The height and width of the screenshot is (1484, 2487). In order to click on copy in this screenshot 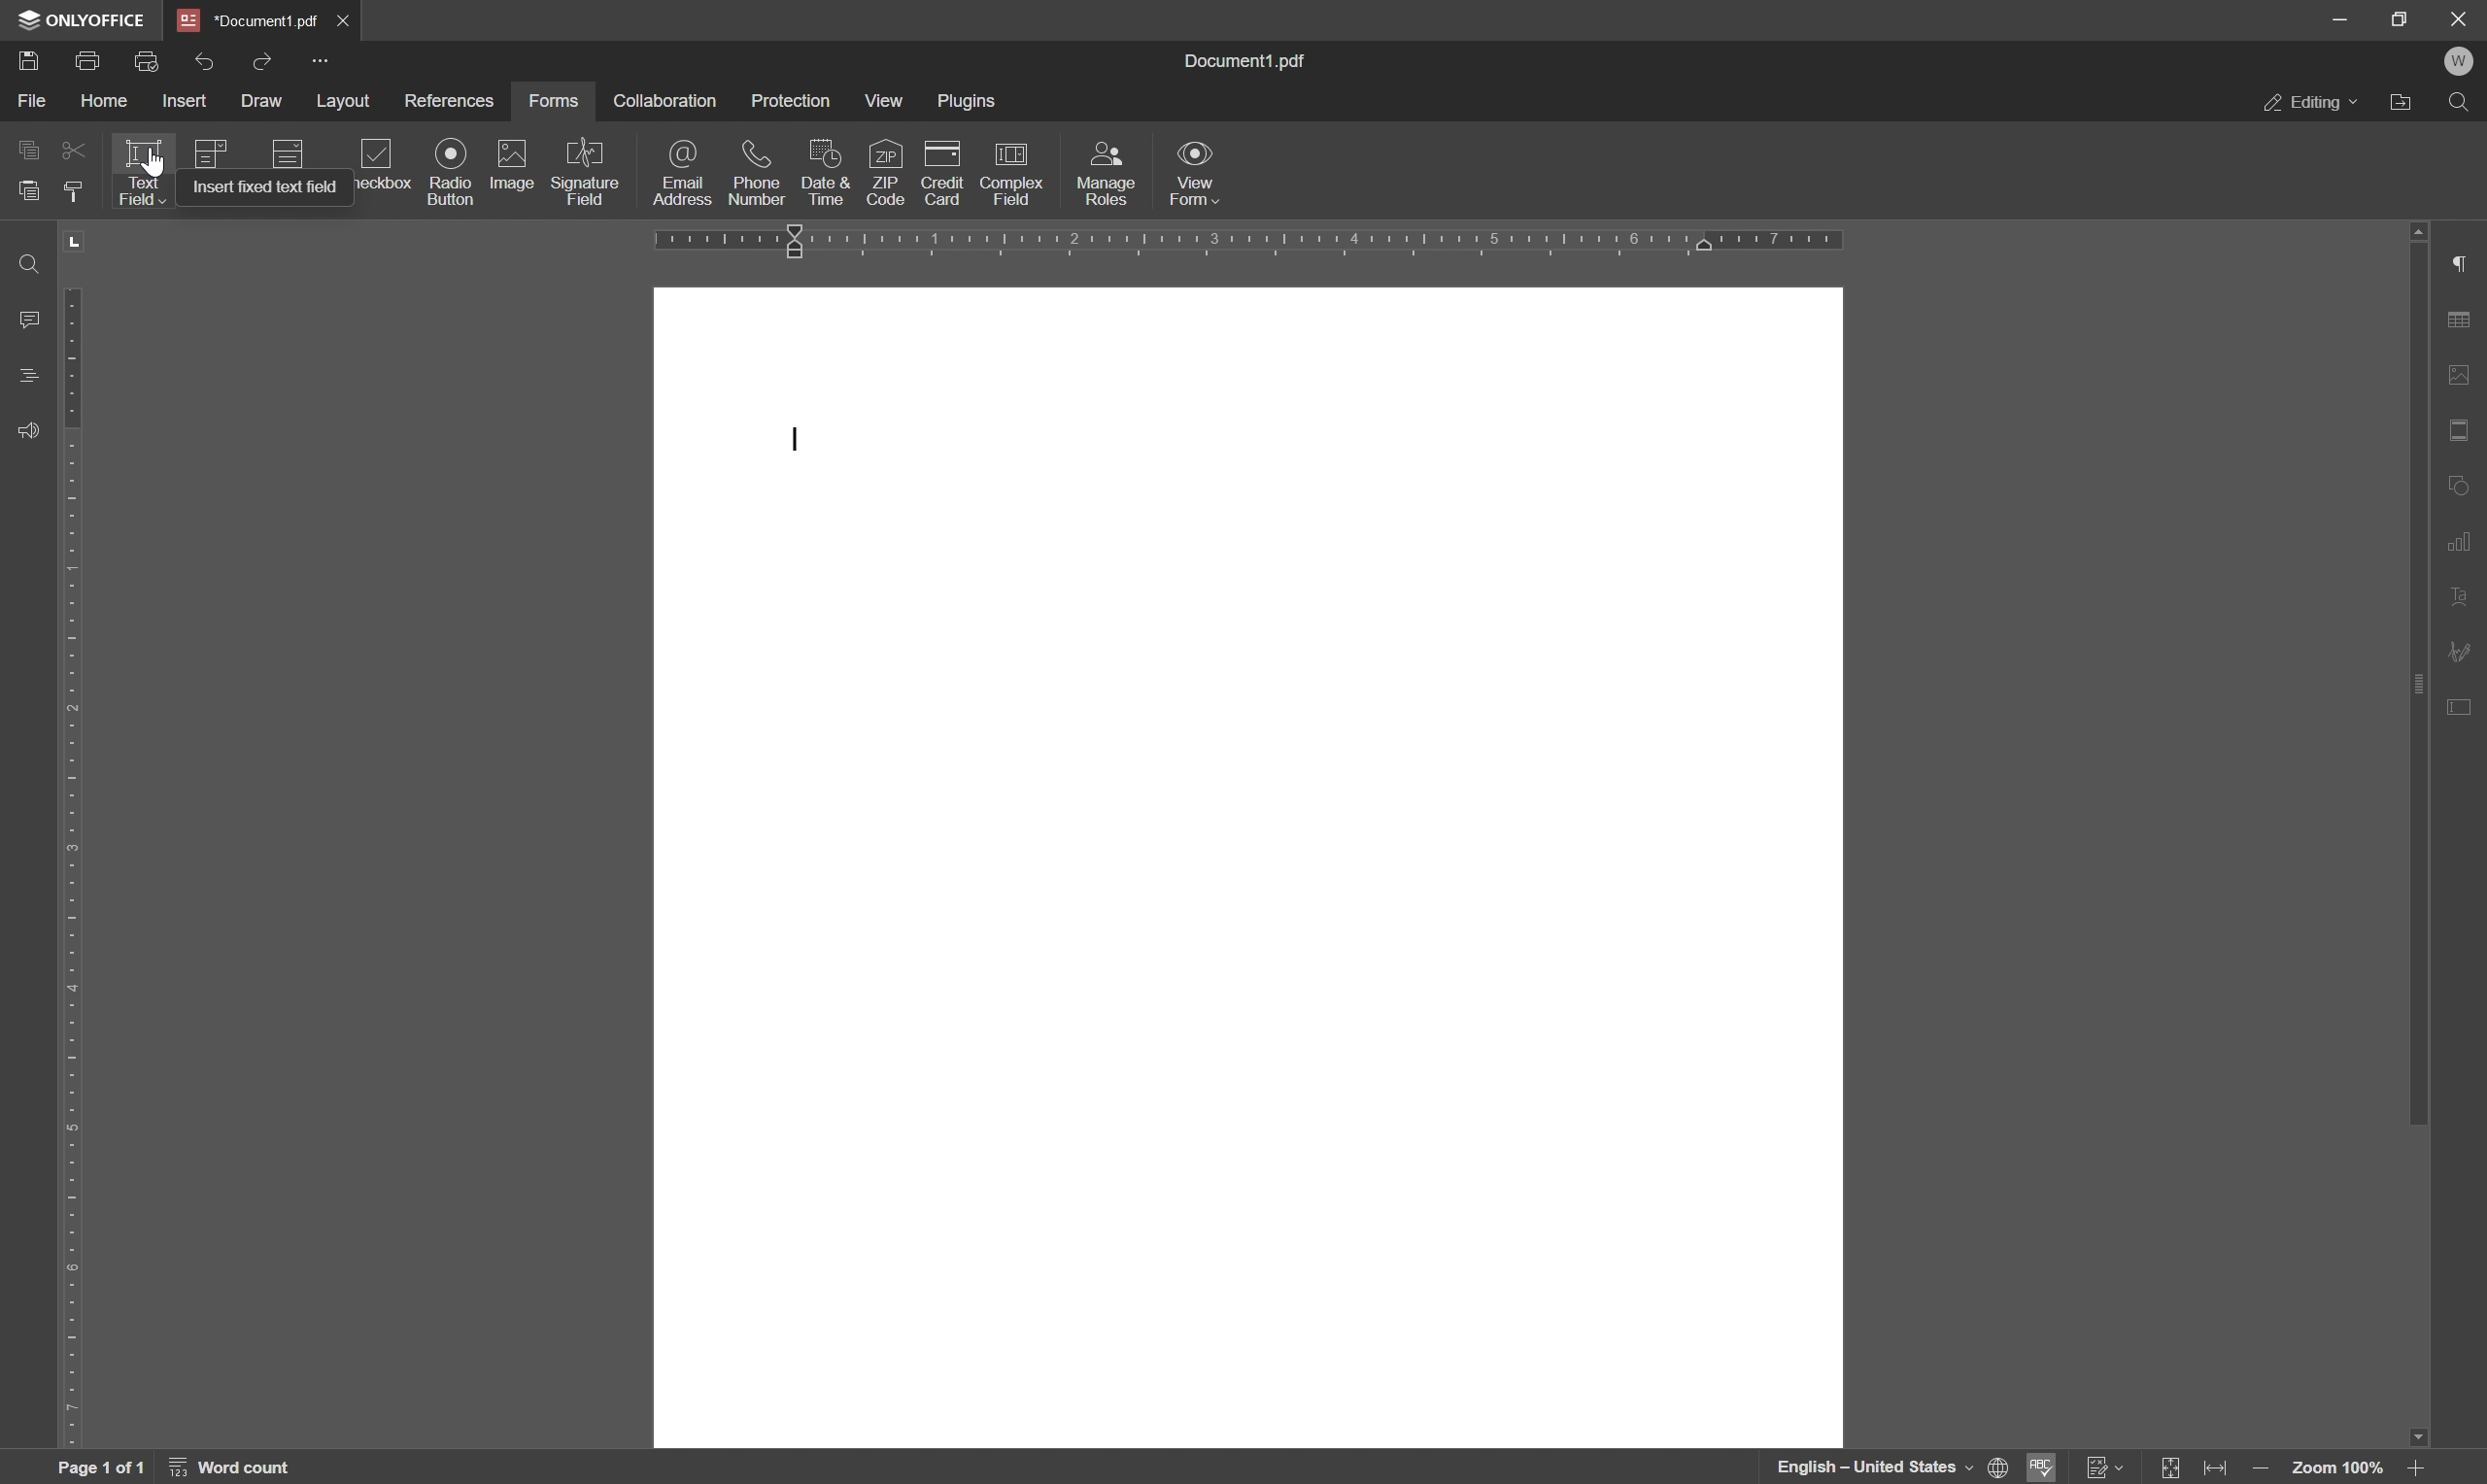, I will do `click(26, 151)`.